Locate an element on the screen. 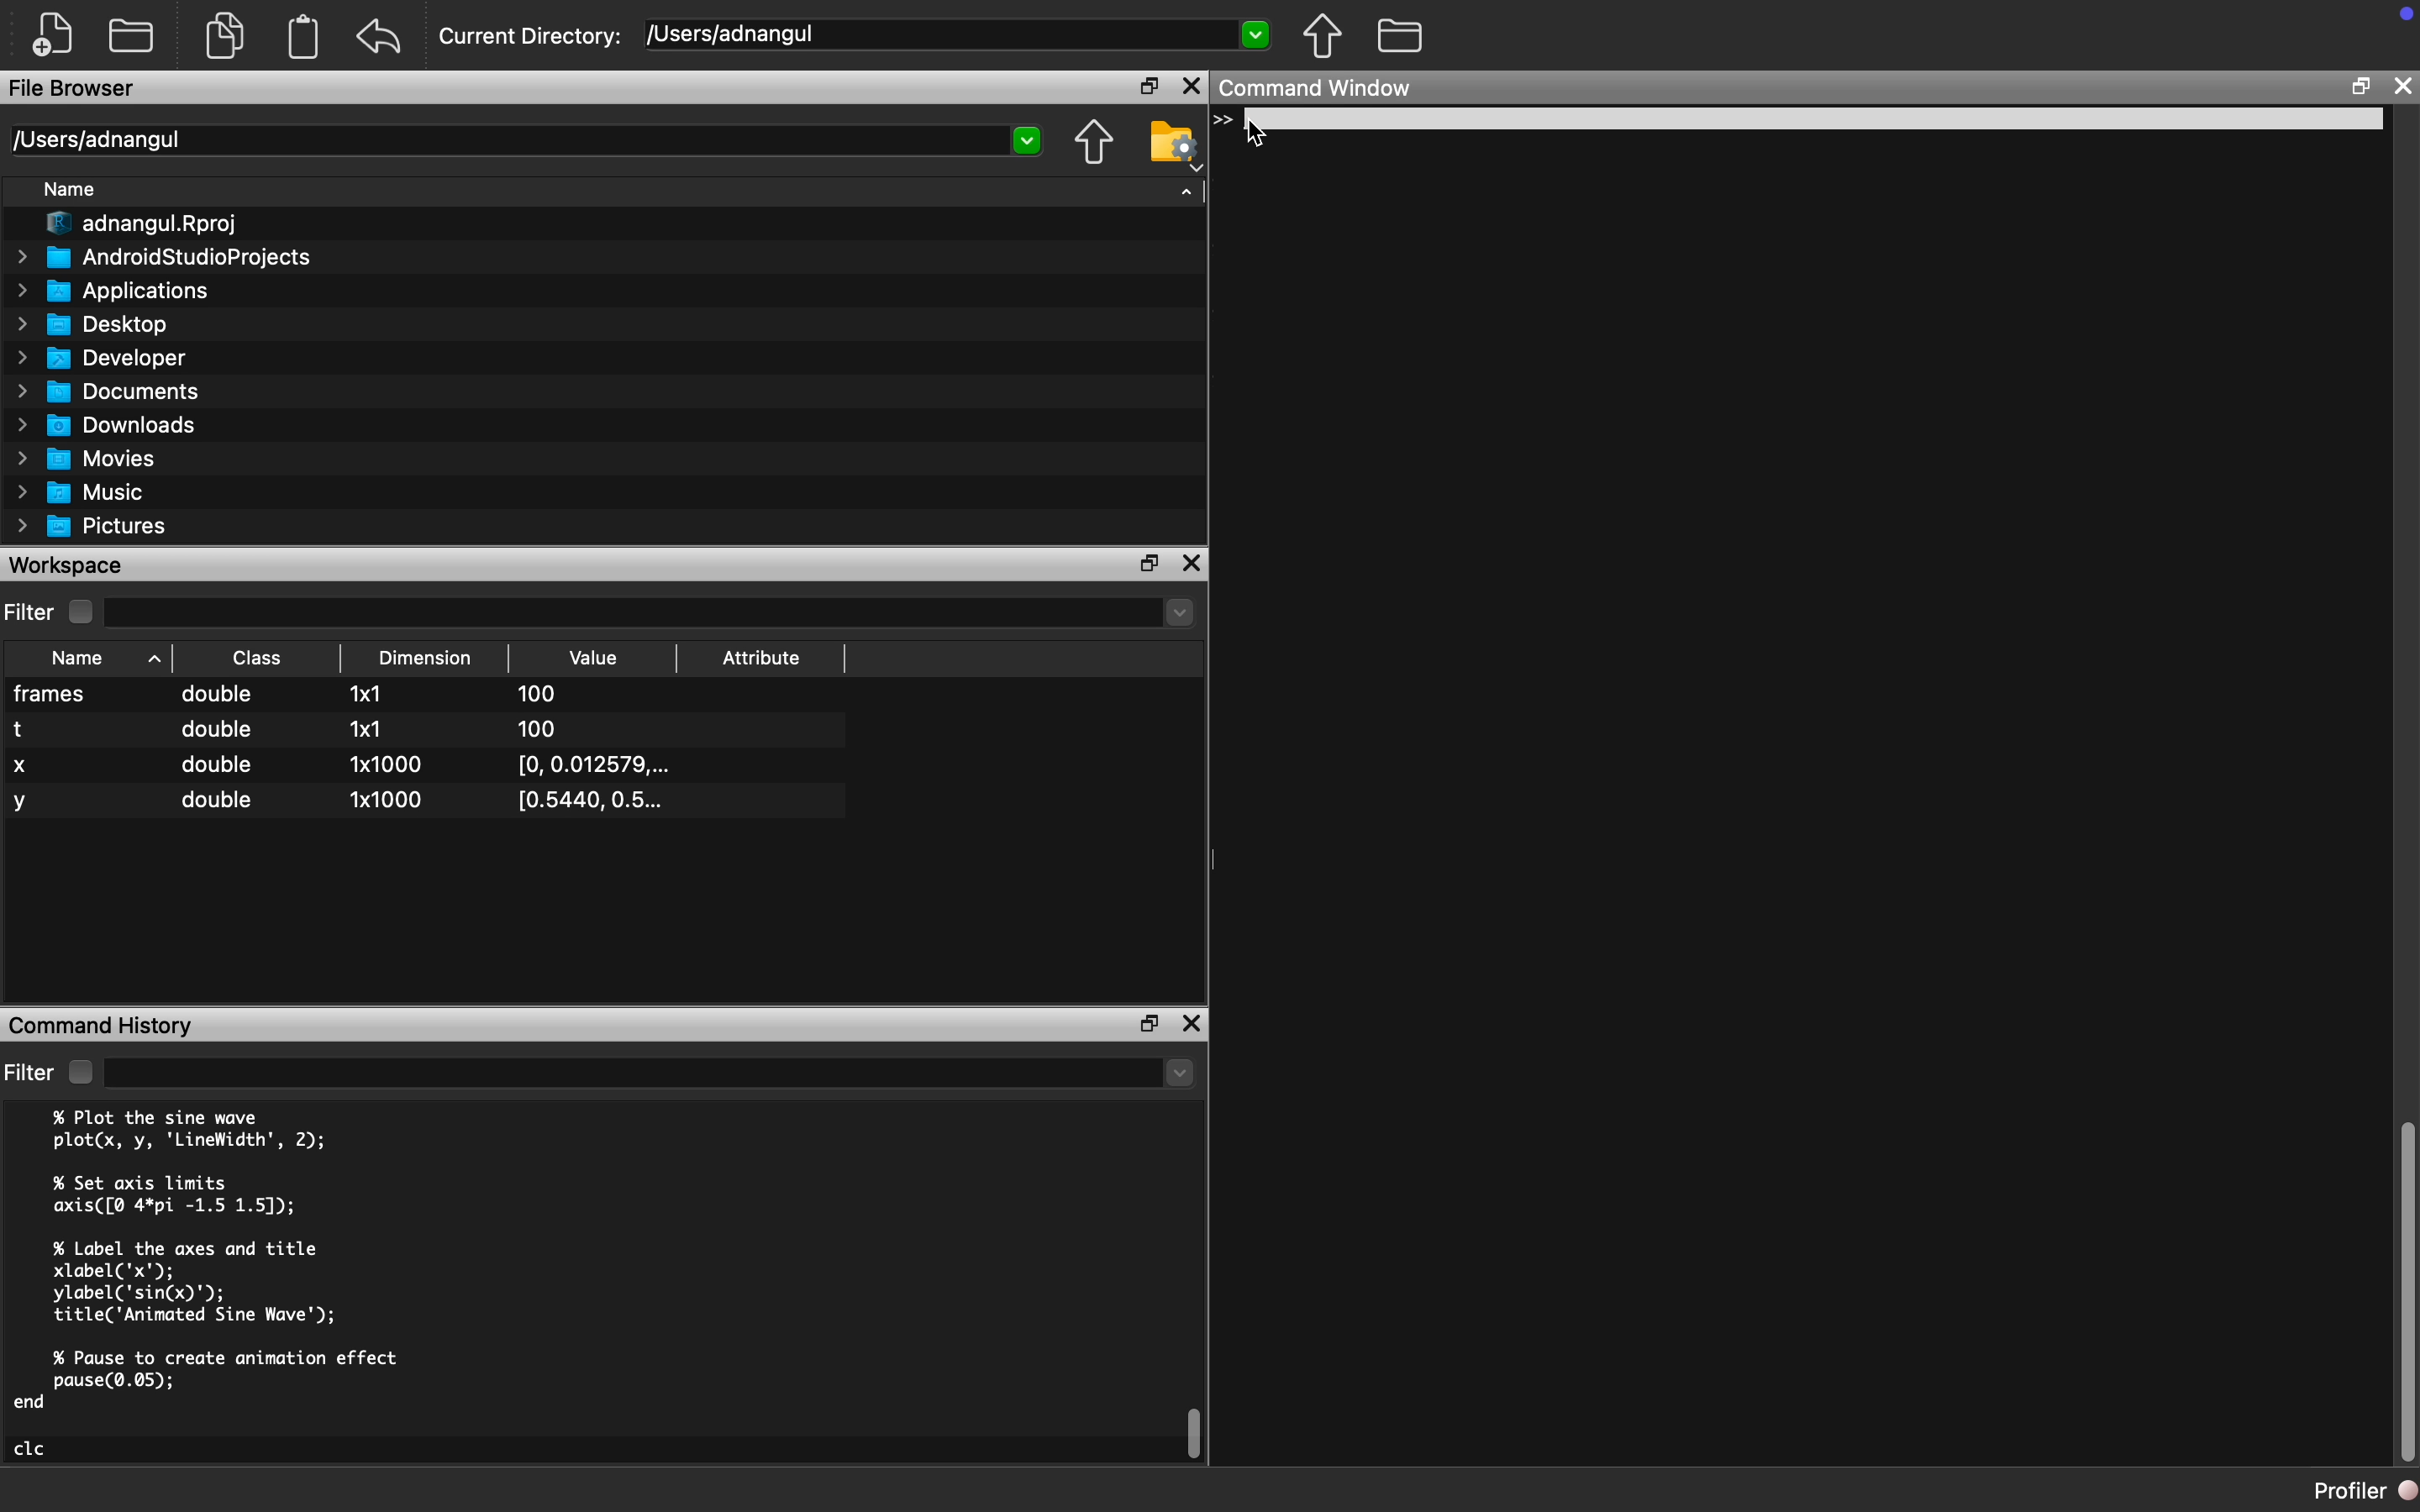 The height and width of the screenshot is (1512, 2420). Close is located at coordinates (1194, 1024).